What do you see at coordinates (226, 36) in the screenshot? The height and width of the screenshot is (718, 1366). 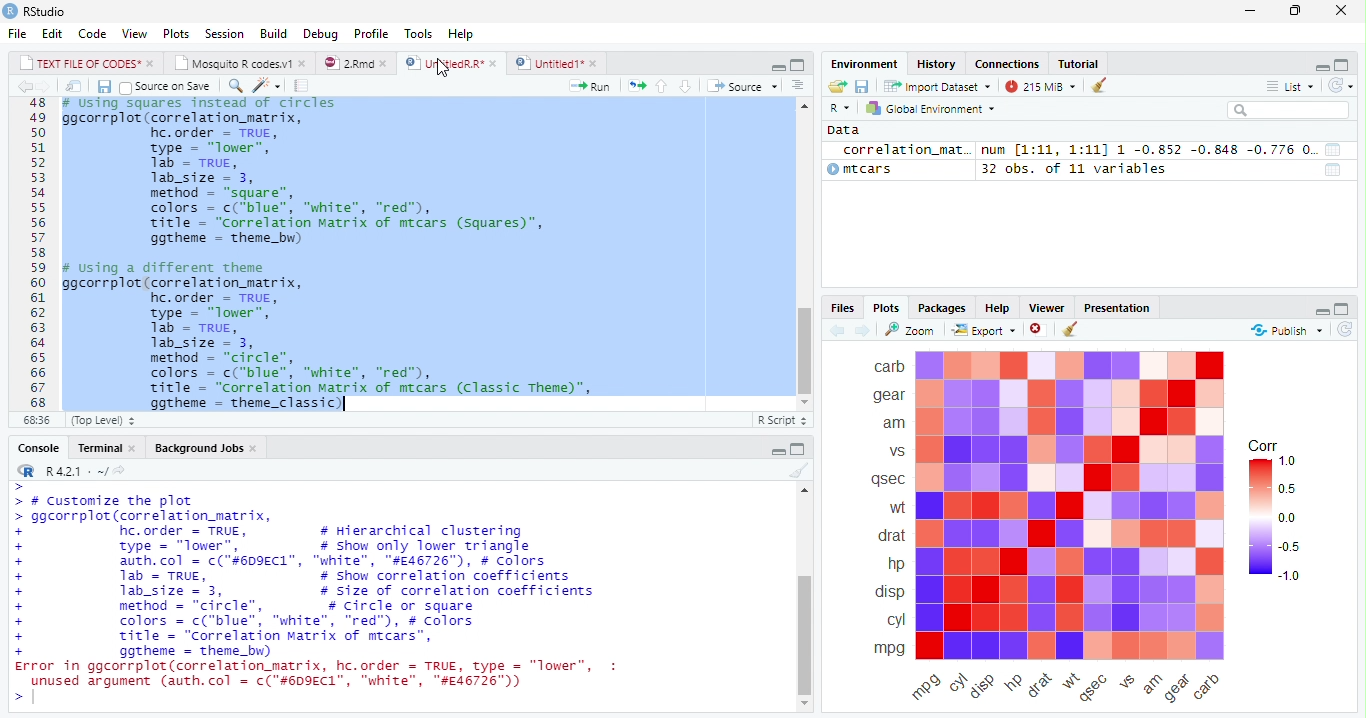 I see `Session` at bounding box center [226, 36].